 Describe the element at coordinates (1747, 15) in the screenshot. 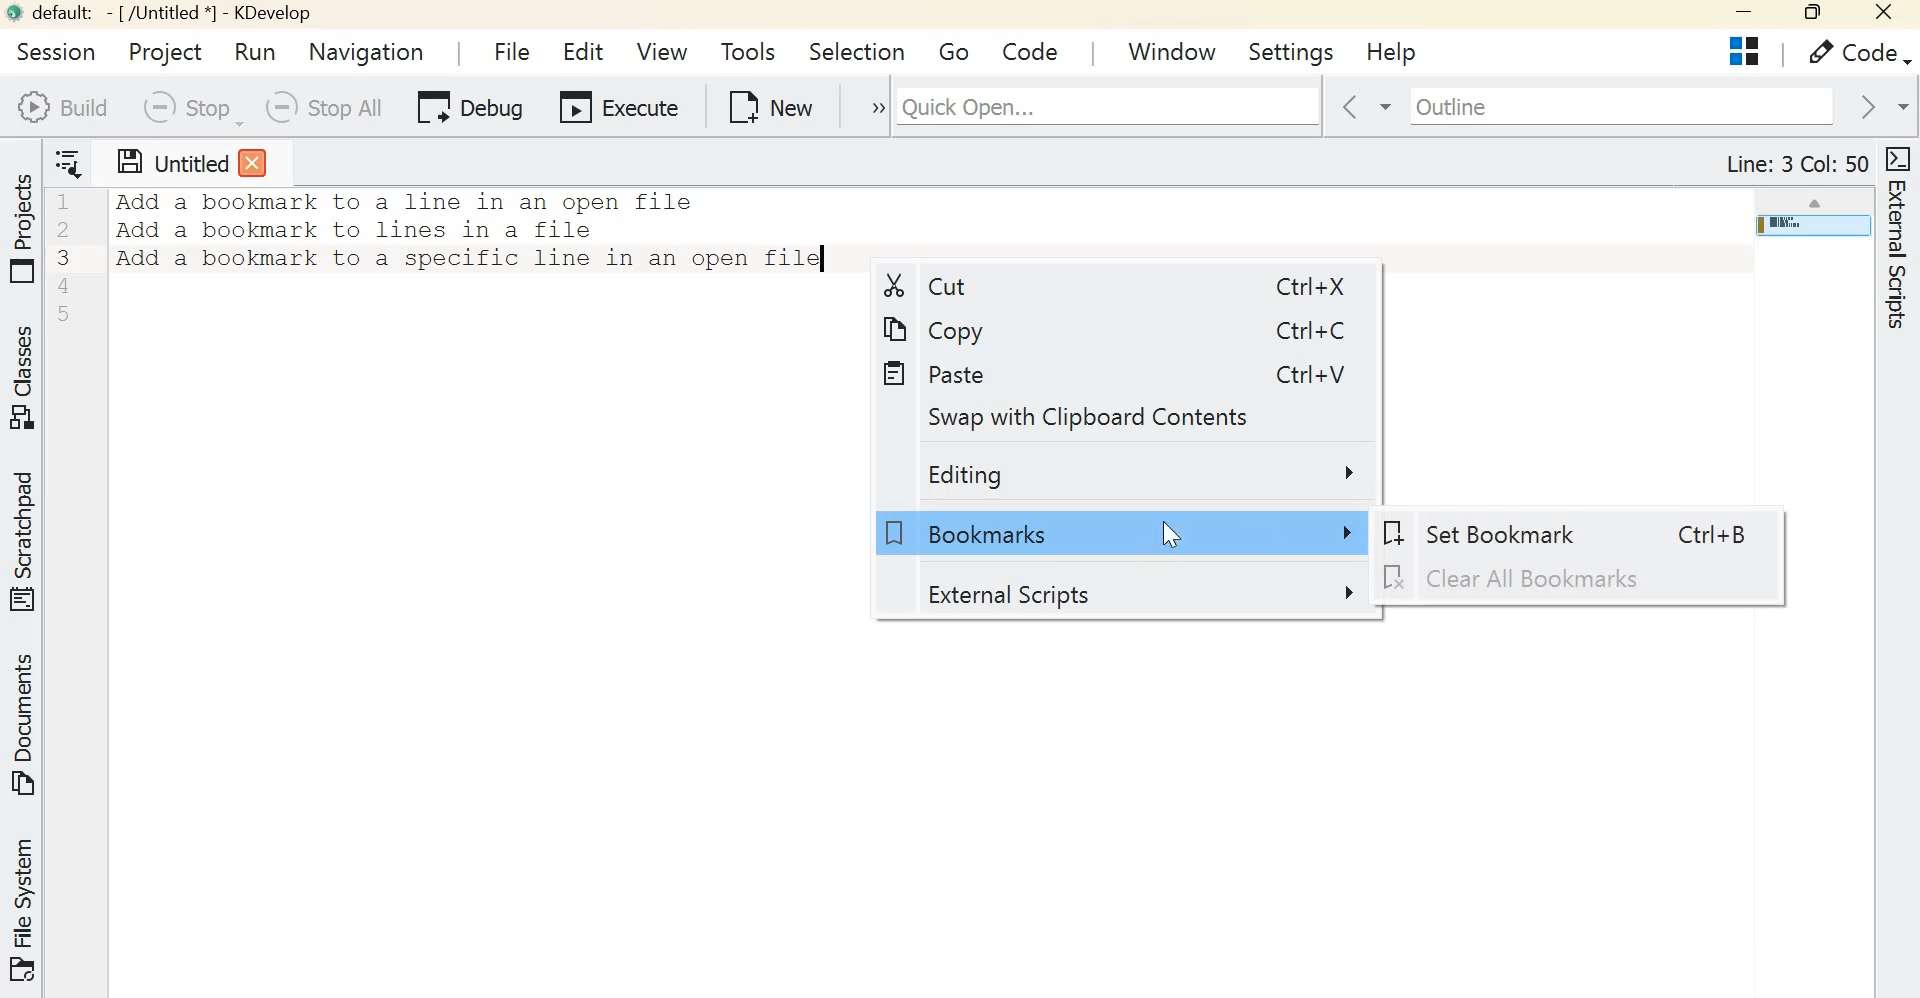

I see `Minimize` at that location.